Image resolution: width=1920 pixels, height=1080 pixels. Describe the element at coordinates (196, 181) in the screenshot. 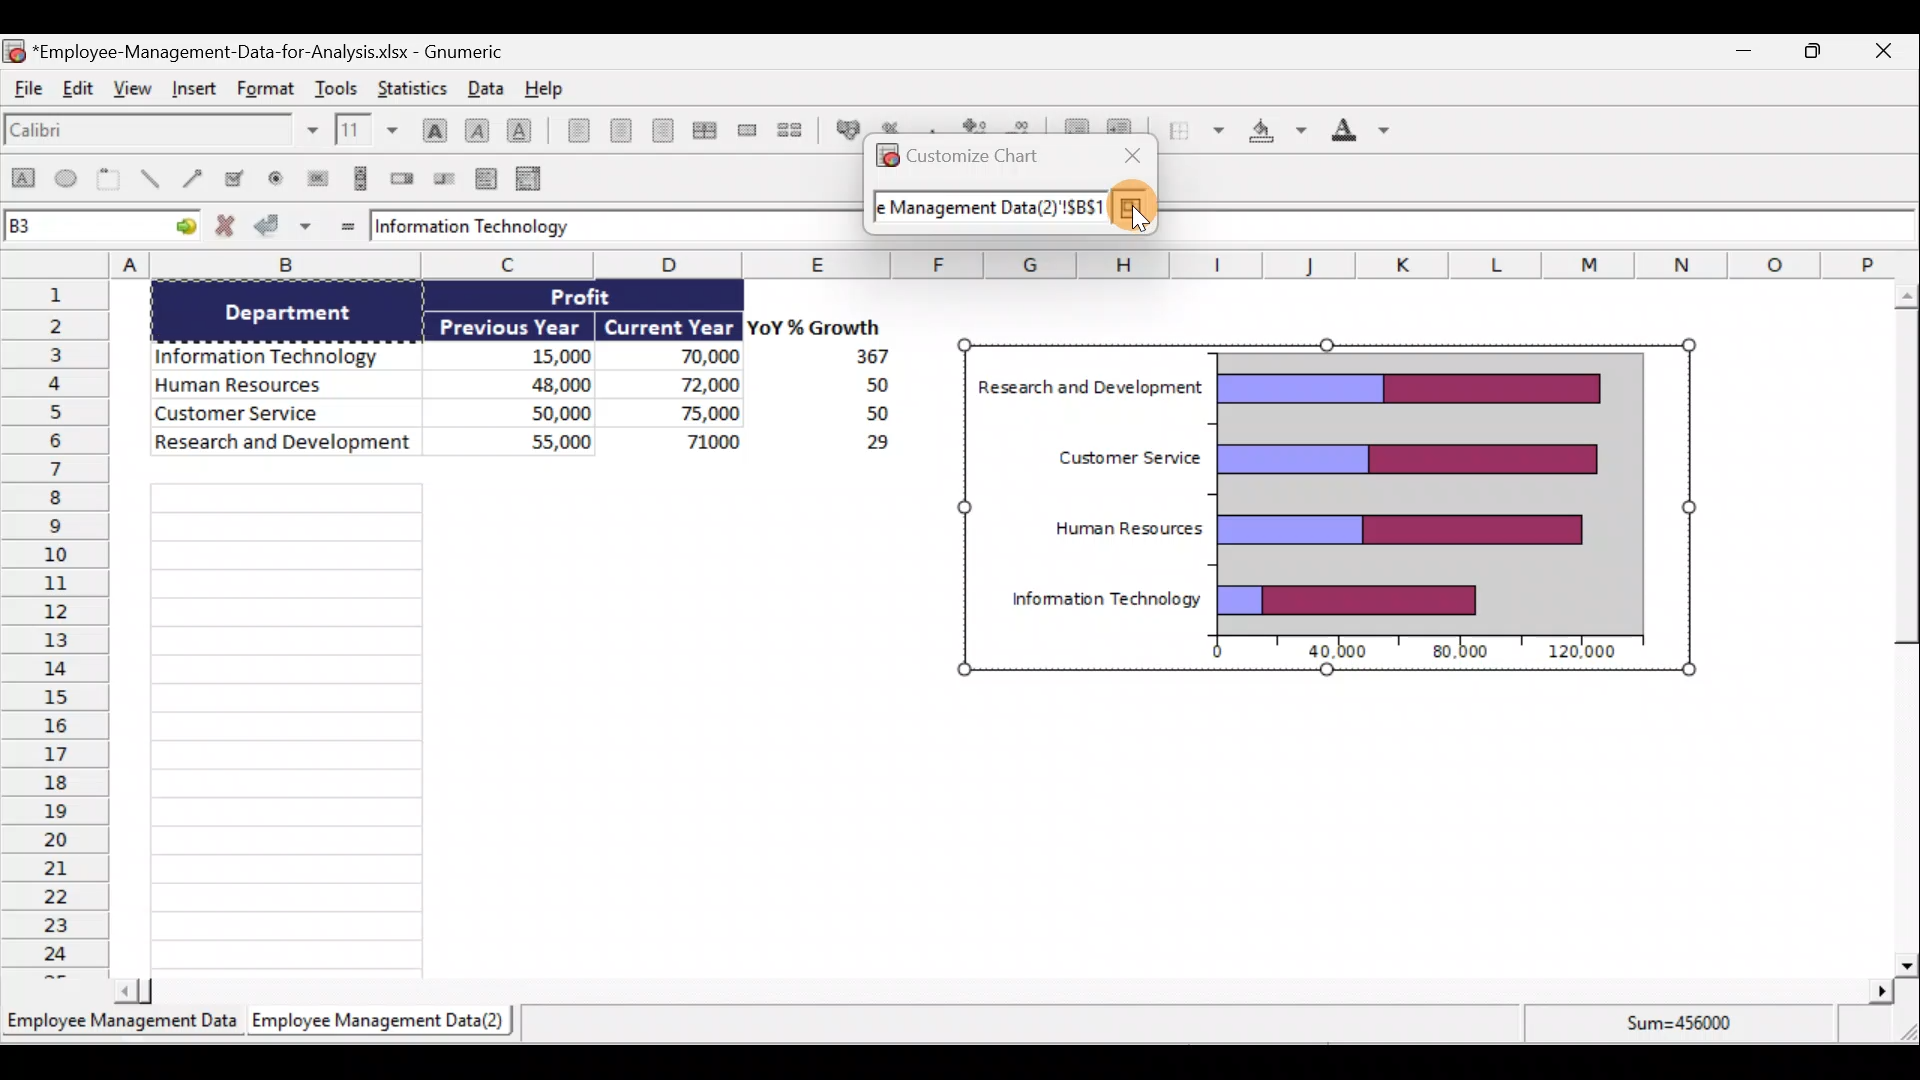

I see `Create an arrow object` at that location.